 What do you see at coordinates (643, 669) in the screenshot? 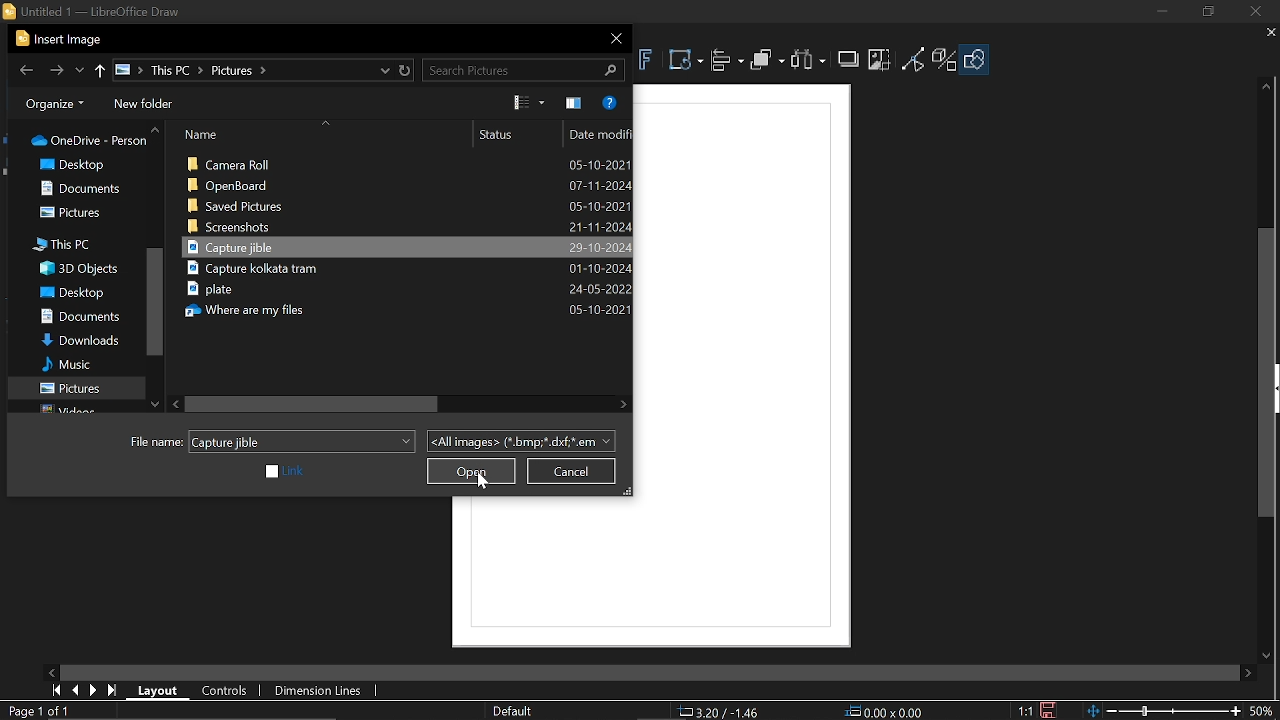
I see `horizontal slider` at bounding box center [643, 669].